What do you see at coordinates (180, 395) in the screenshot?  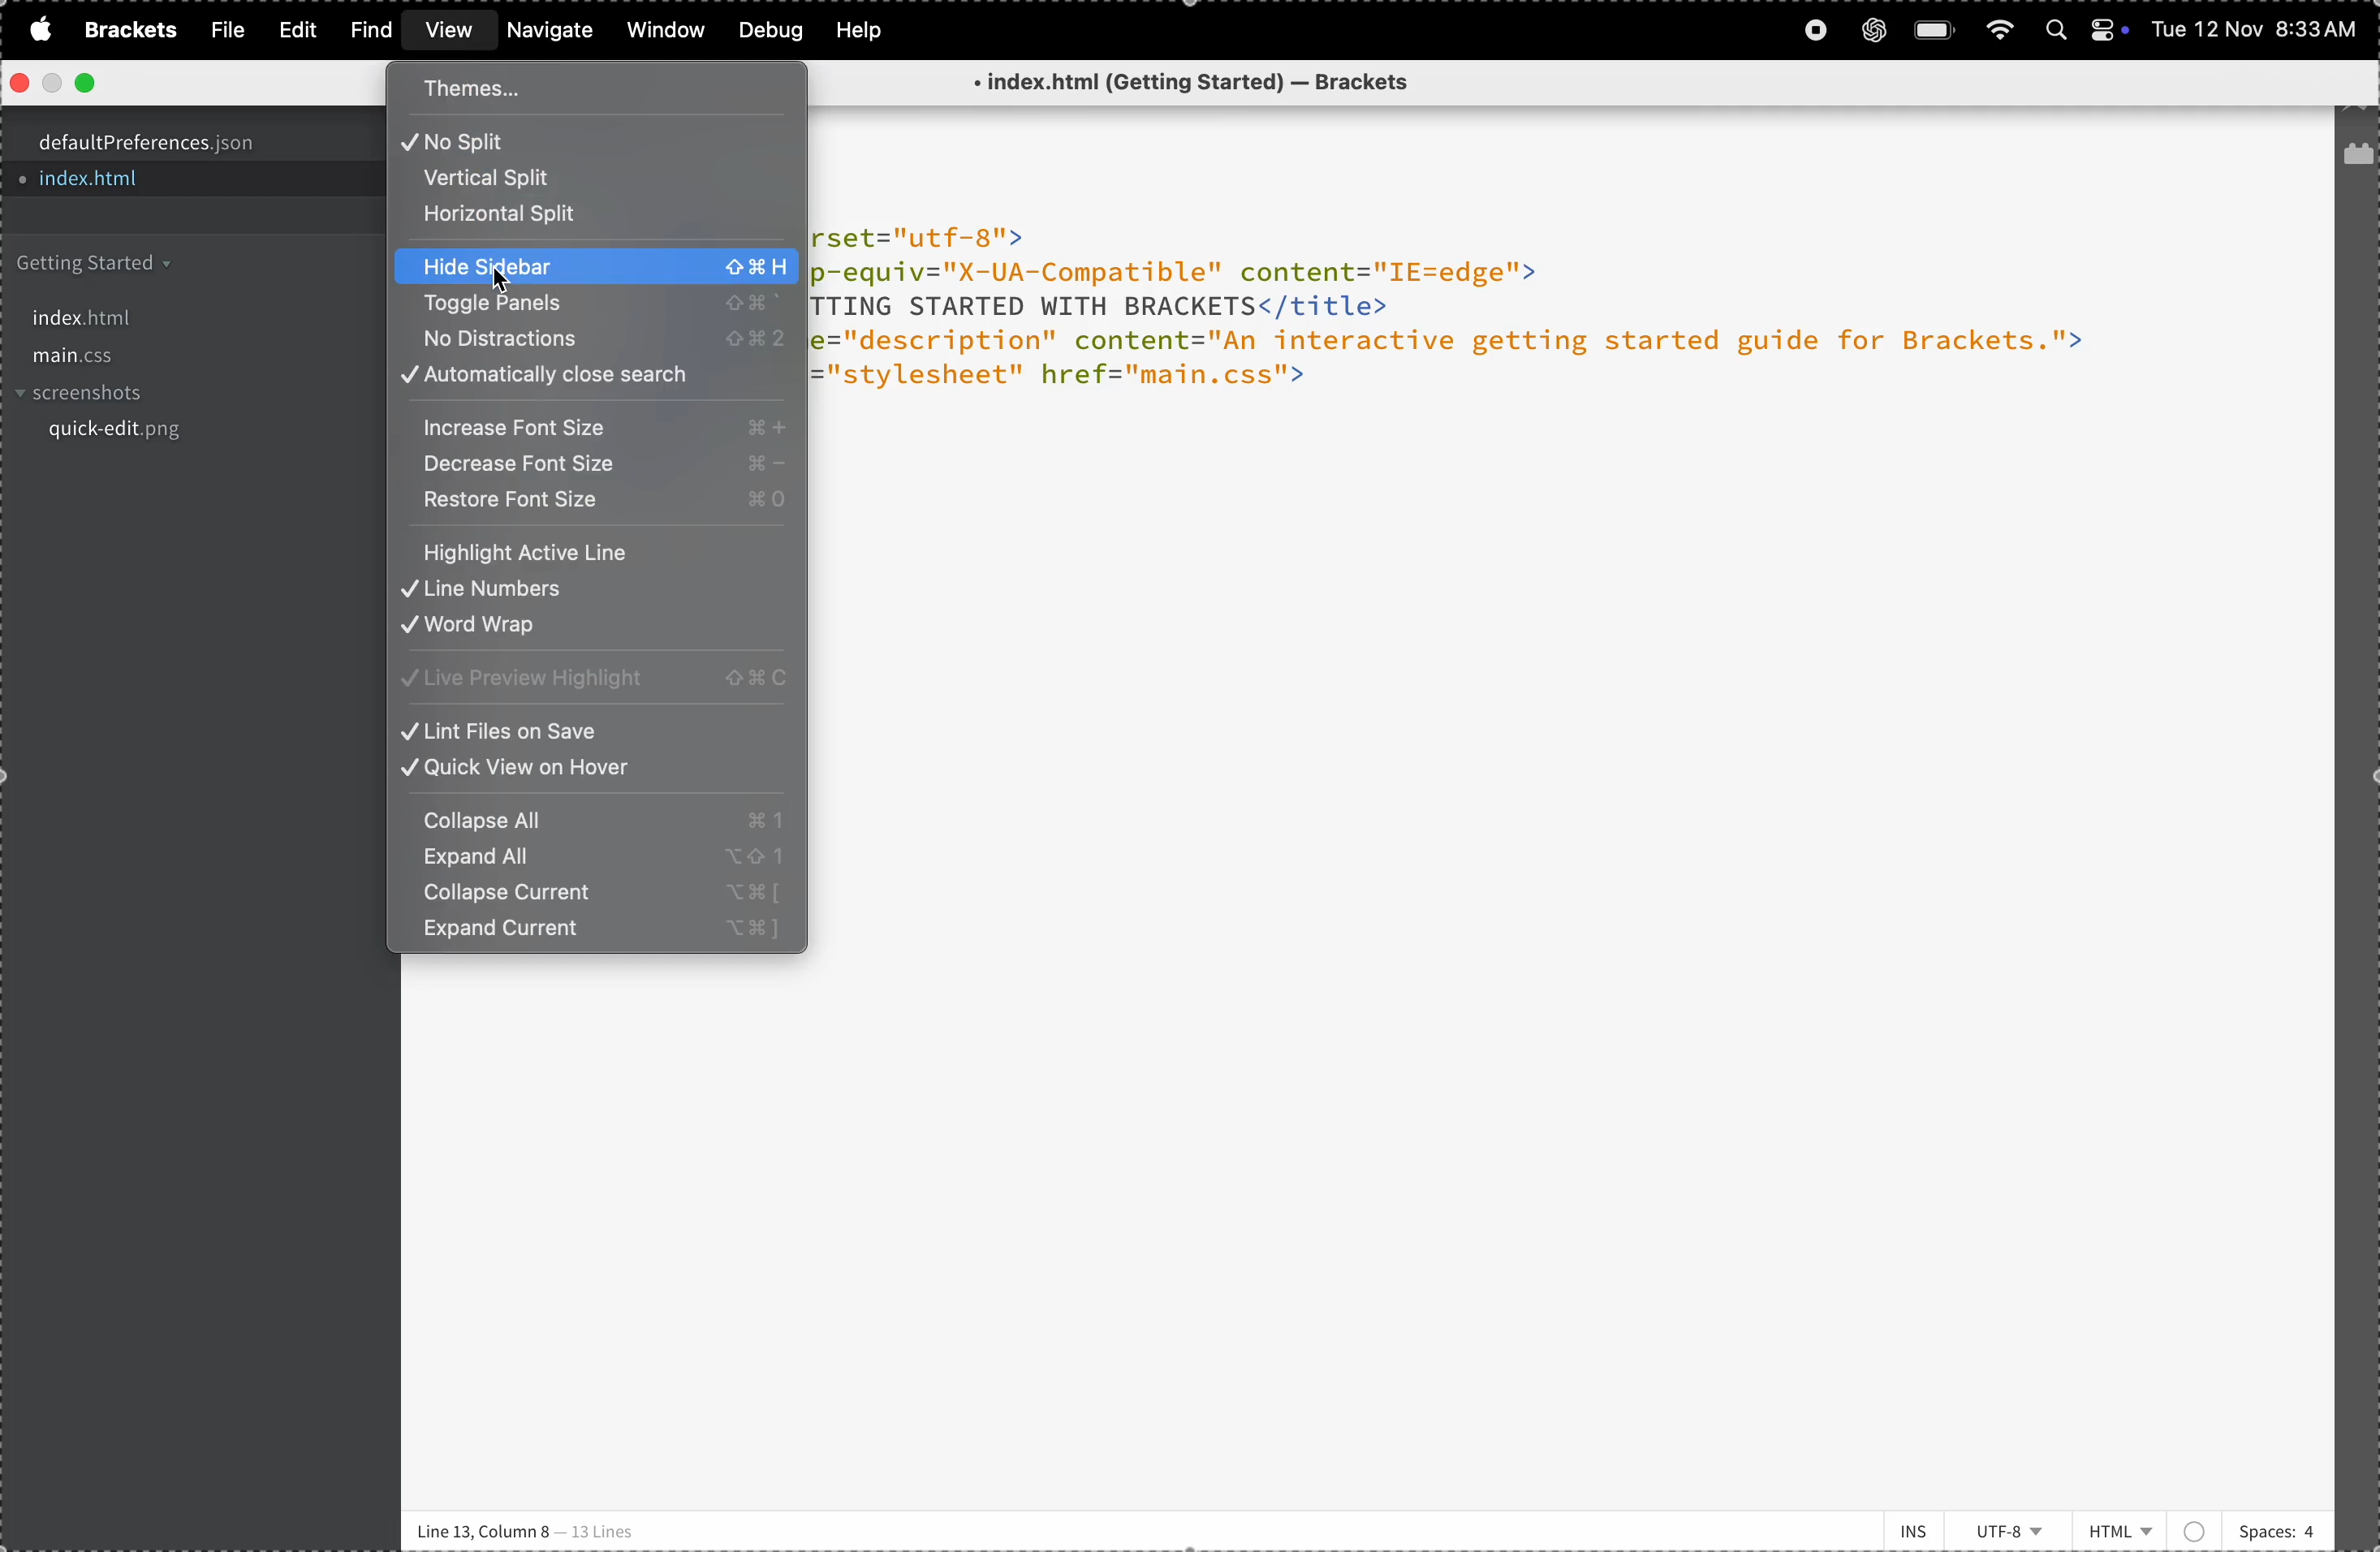 I see `screenshots` at bounding box center [180, 395].